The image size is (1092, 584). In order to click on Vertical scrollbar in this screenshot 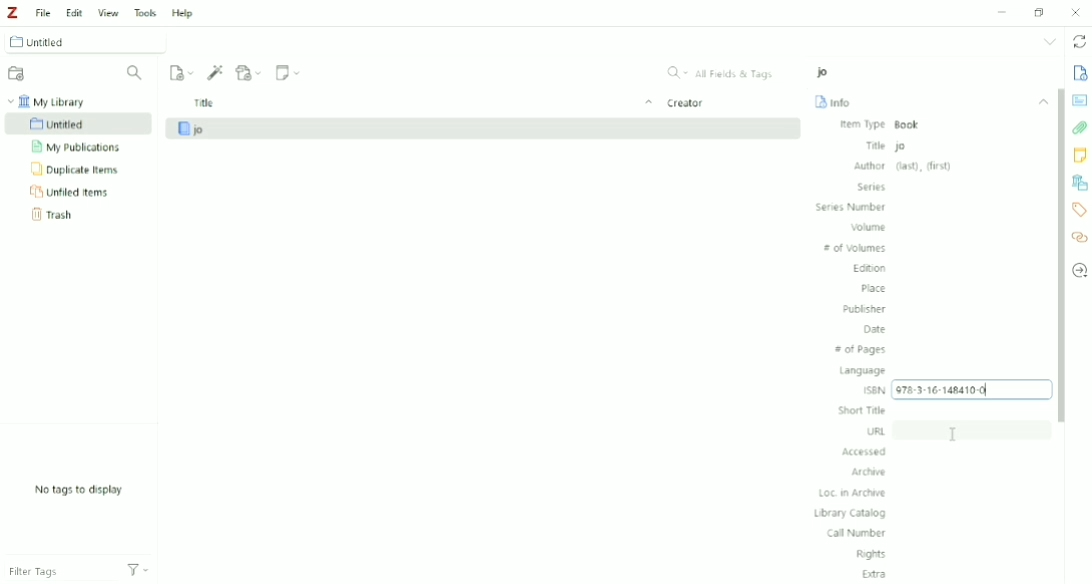, I will do `click(1058, 255)`.